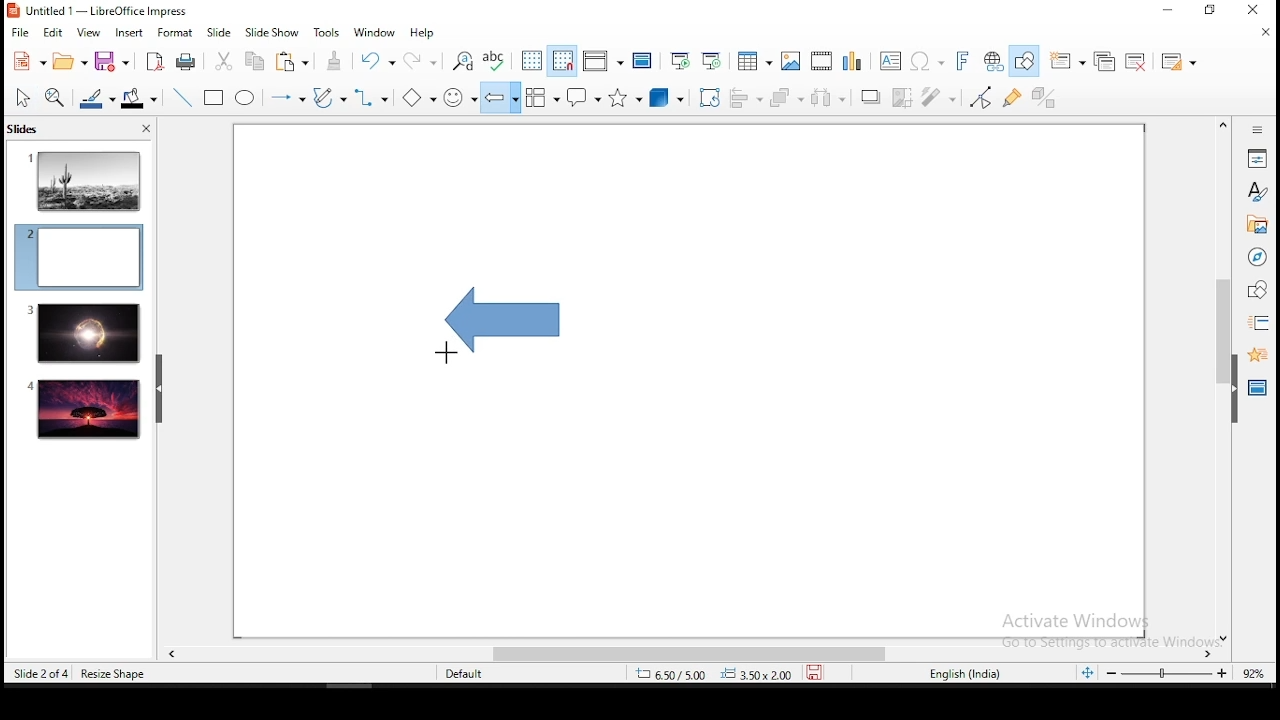  Describe the element at coordinates (23, 97) in the screenshot. I see `select` at that location.